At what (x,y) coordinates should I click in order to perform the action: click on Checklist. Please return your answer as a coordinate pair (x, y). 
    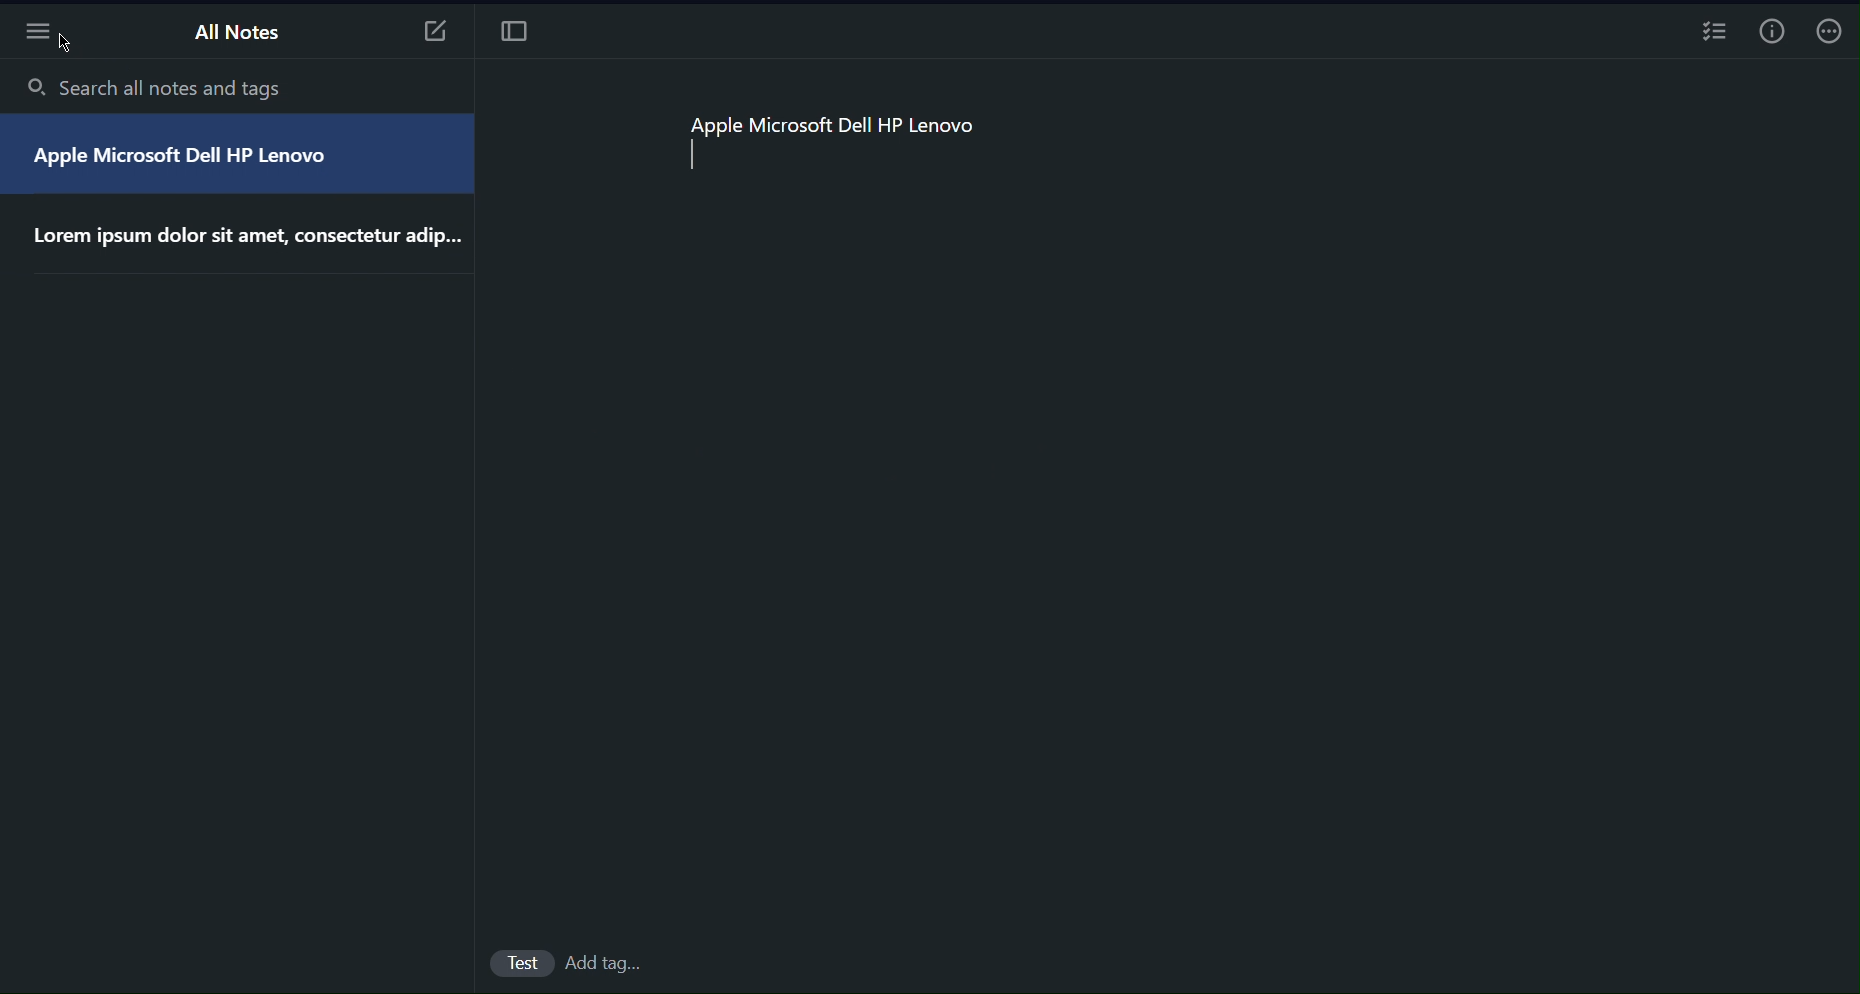
    Looking at the image, I should click on (1713, 30).